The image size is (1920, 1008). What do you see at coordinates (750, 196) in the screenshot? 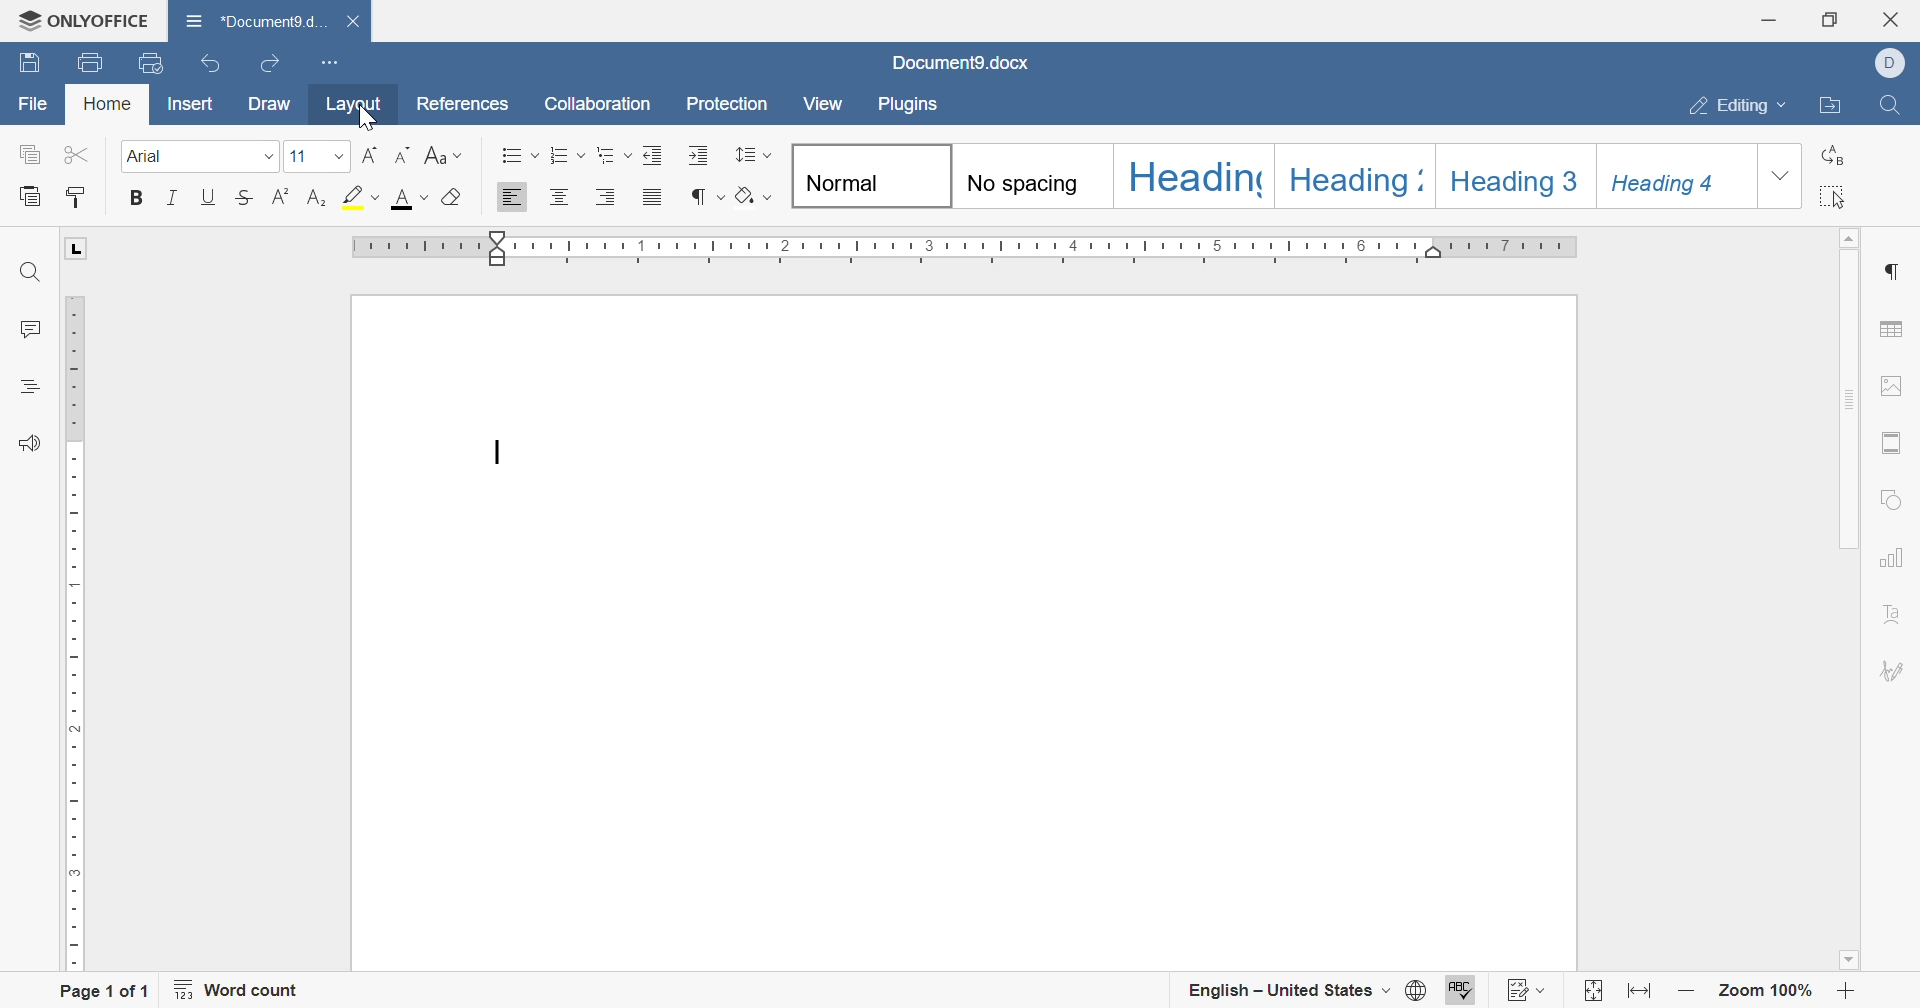
I see `highlight color` at bounding box center [750, 196].